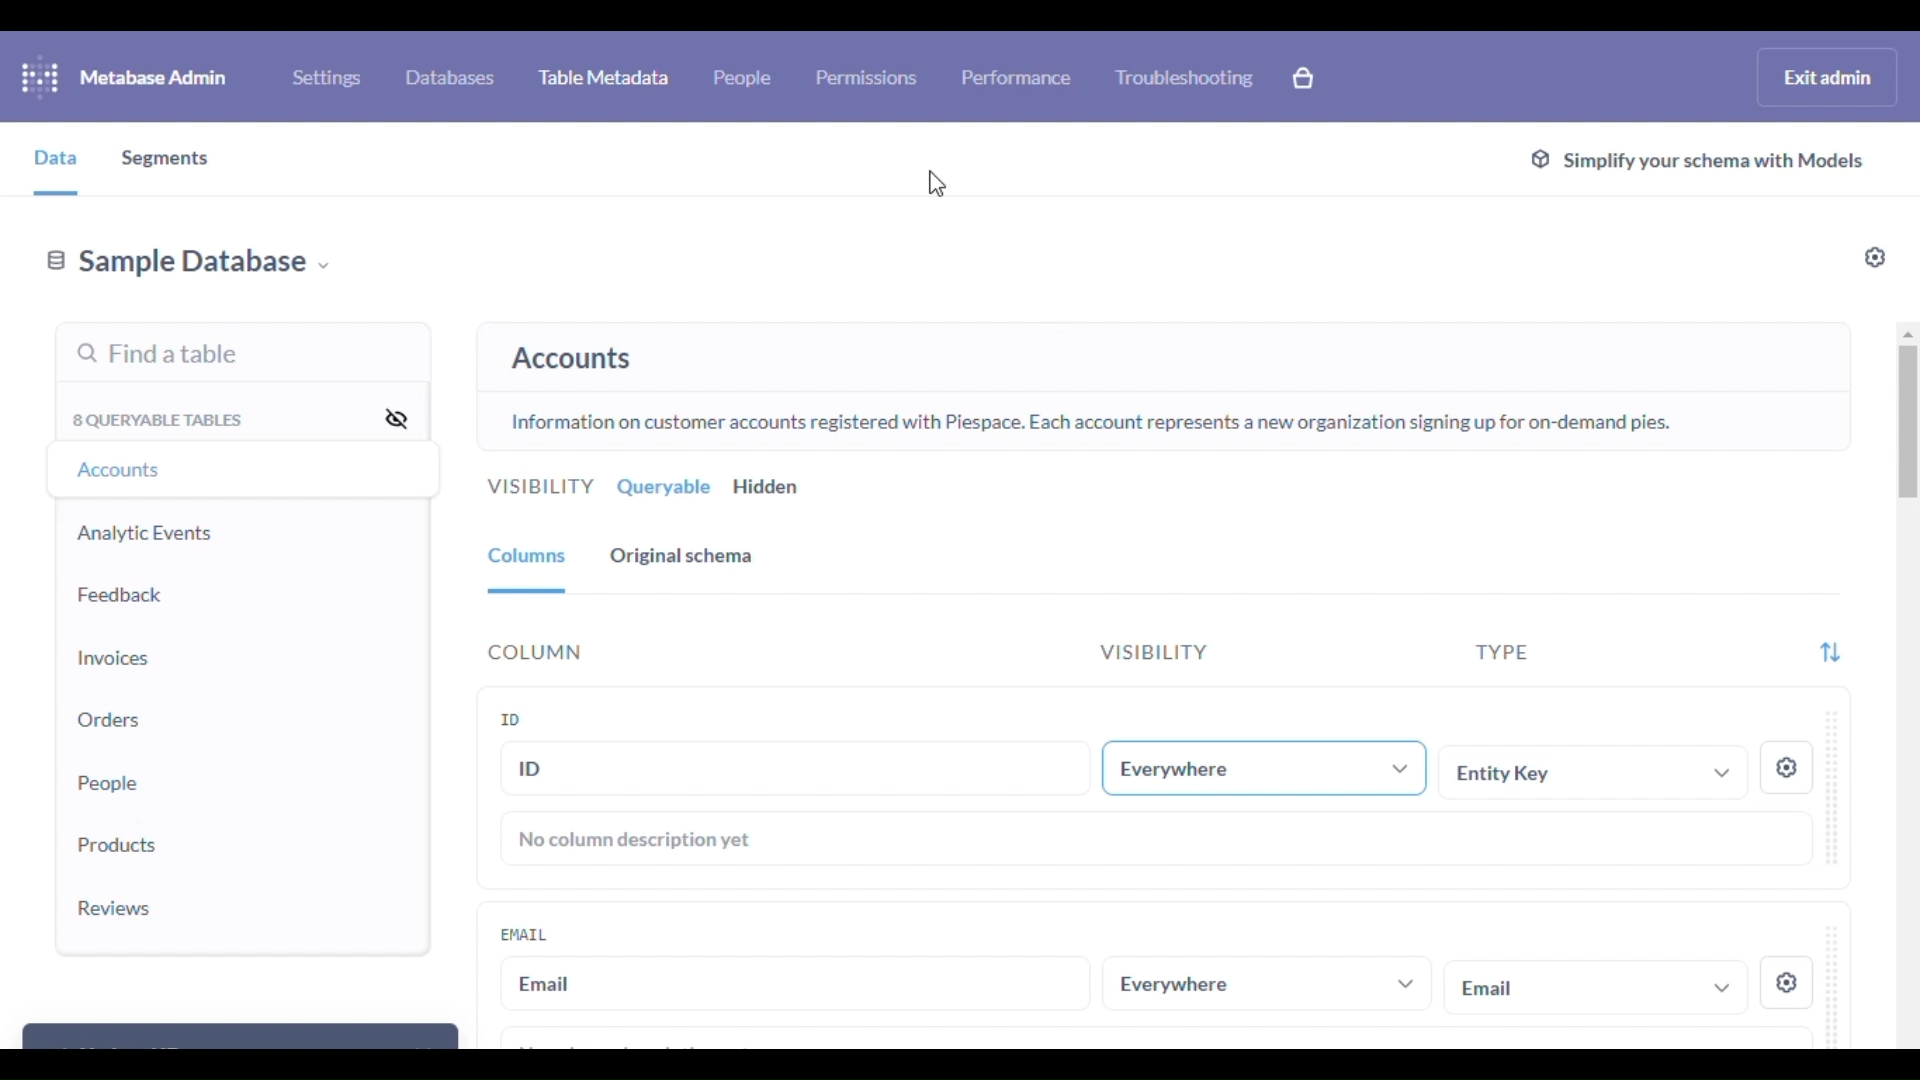  What do you see at coordinates (1186, 77) in the screenshot?
I see `troubleshooting` at bounding box center [1186, 77].